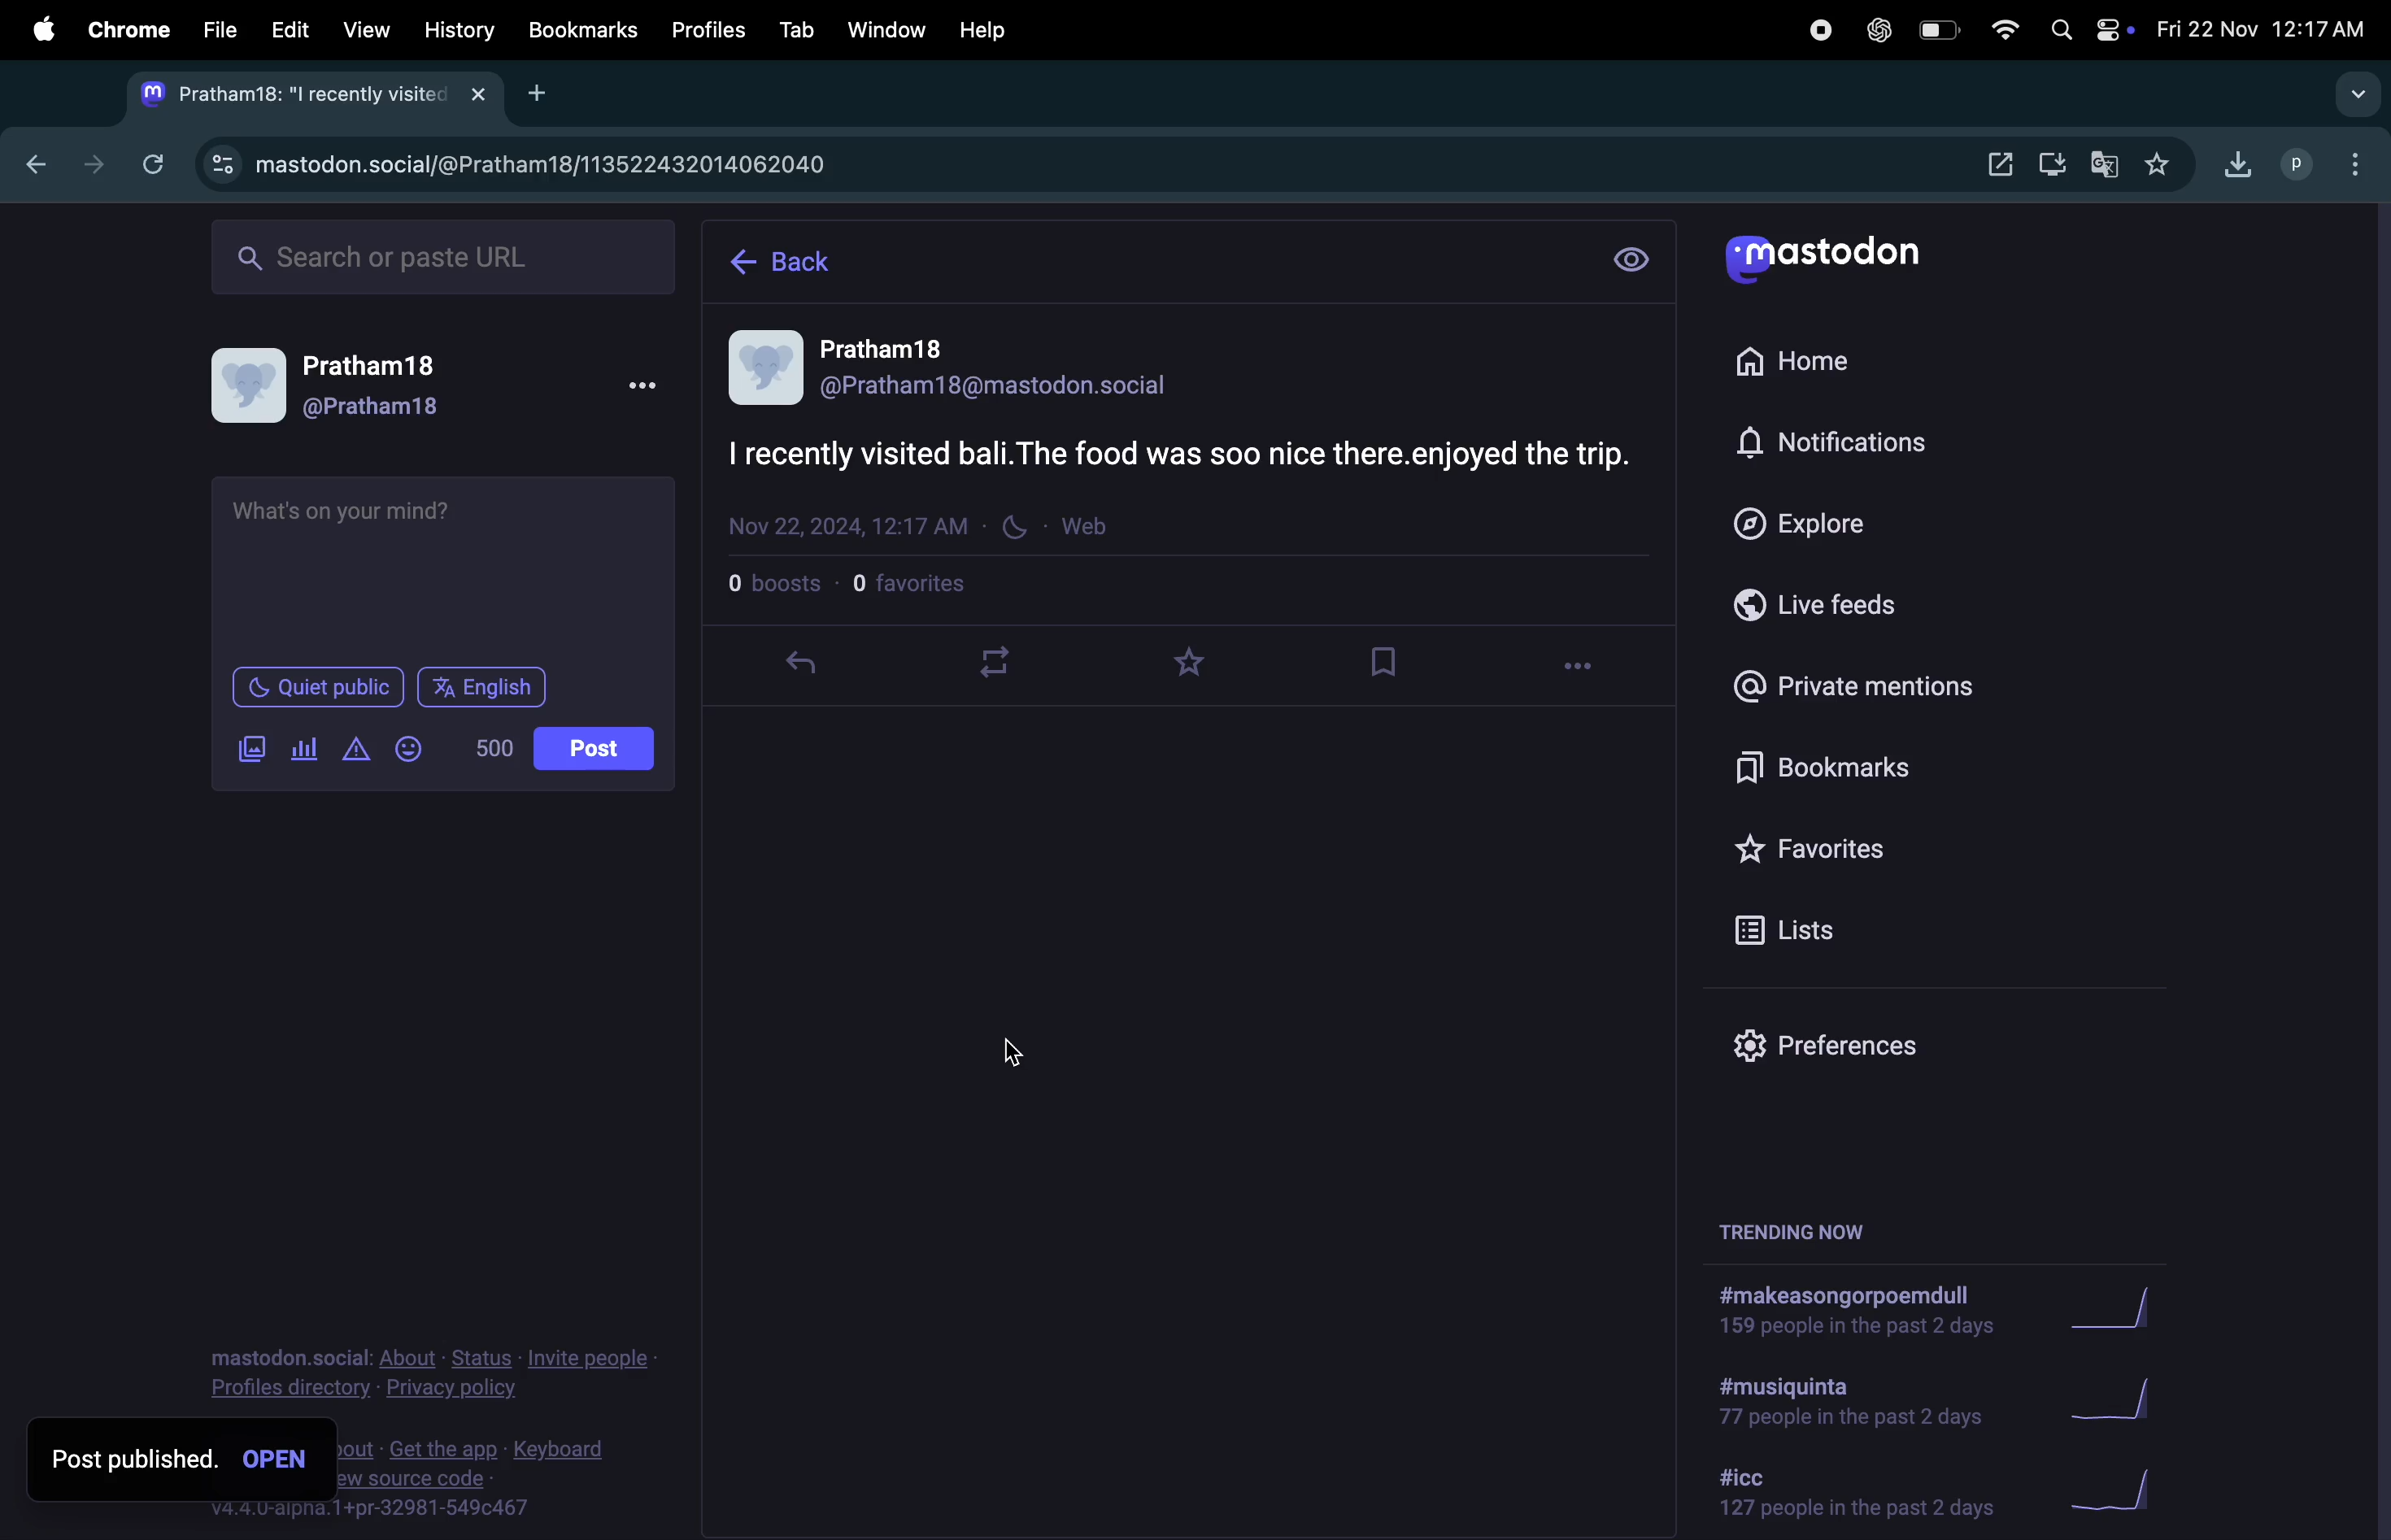 This screenshot has height=1540, width=2391. I want to click on add content, so click(349, 749).